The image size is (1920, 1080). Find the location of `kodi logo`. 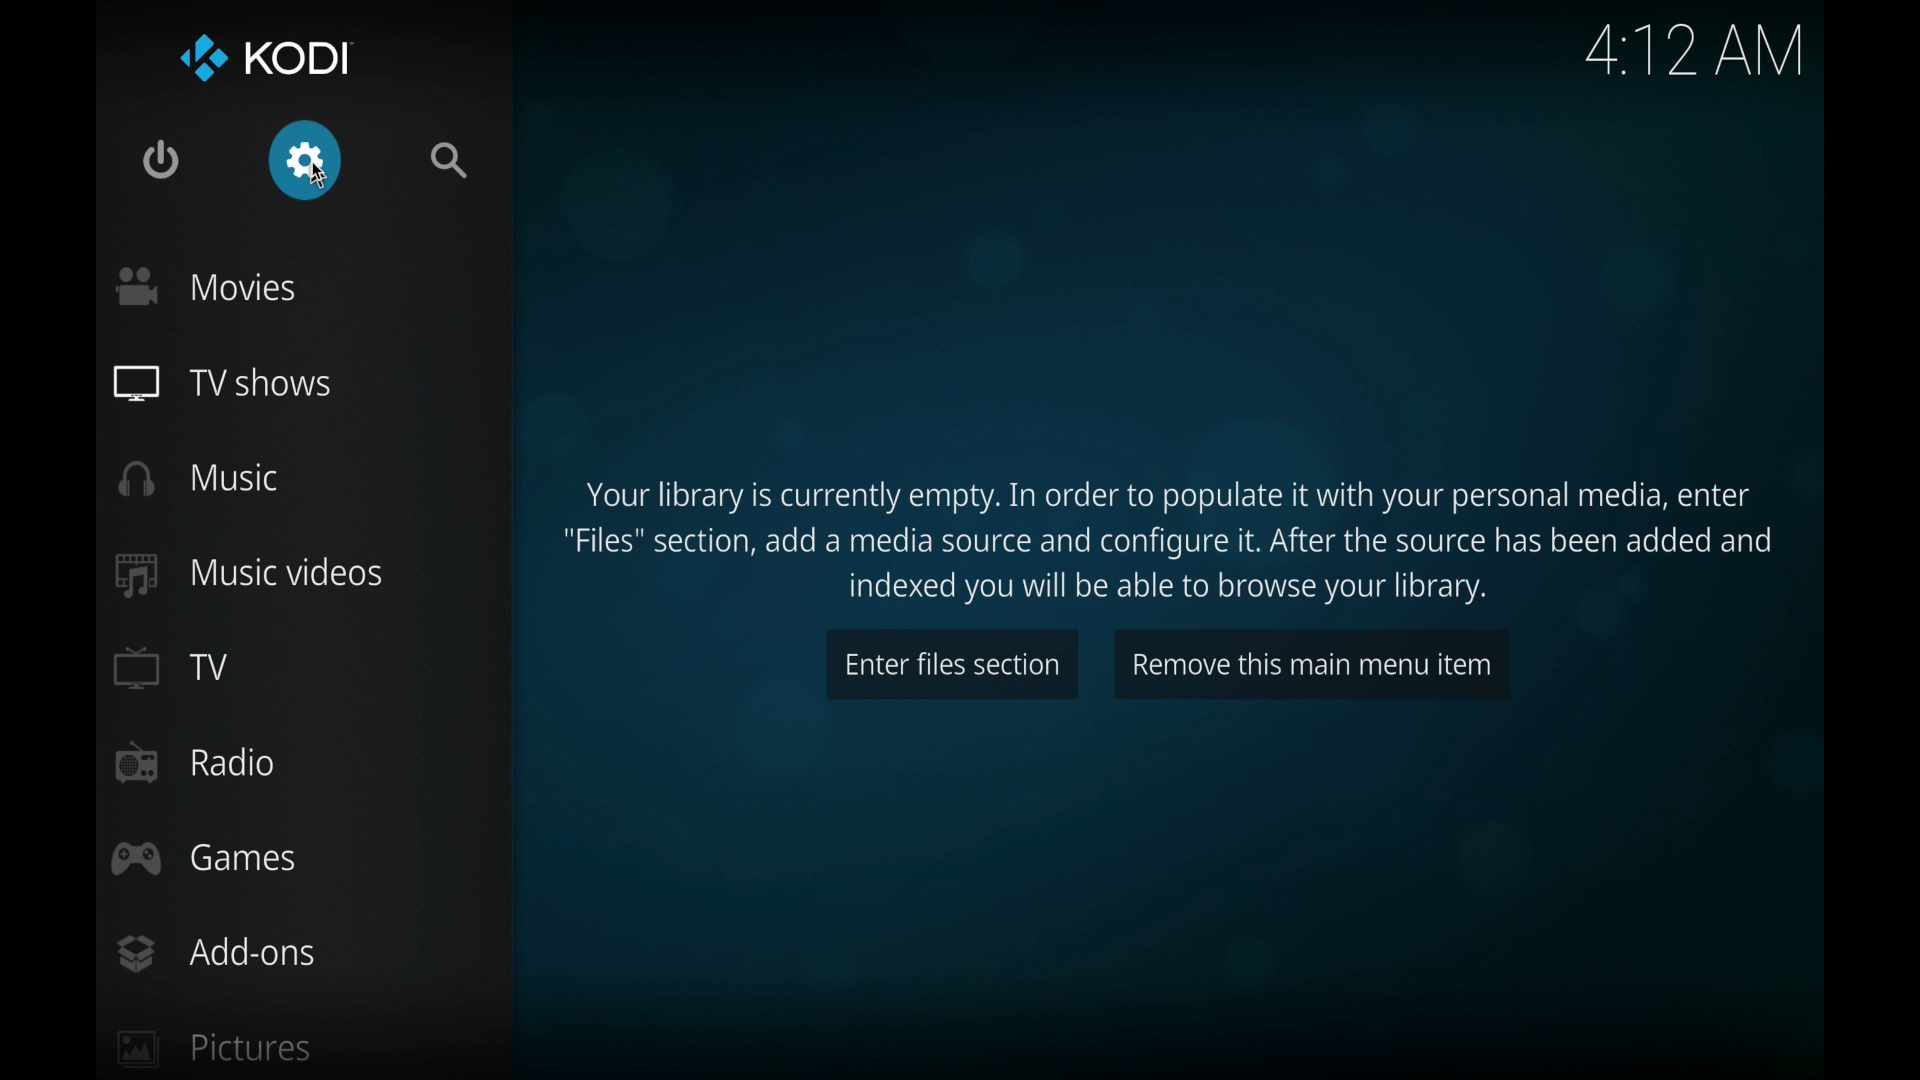

kodi logo is located at coordinates (202, 59).